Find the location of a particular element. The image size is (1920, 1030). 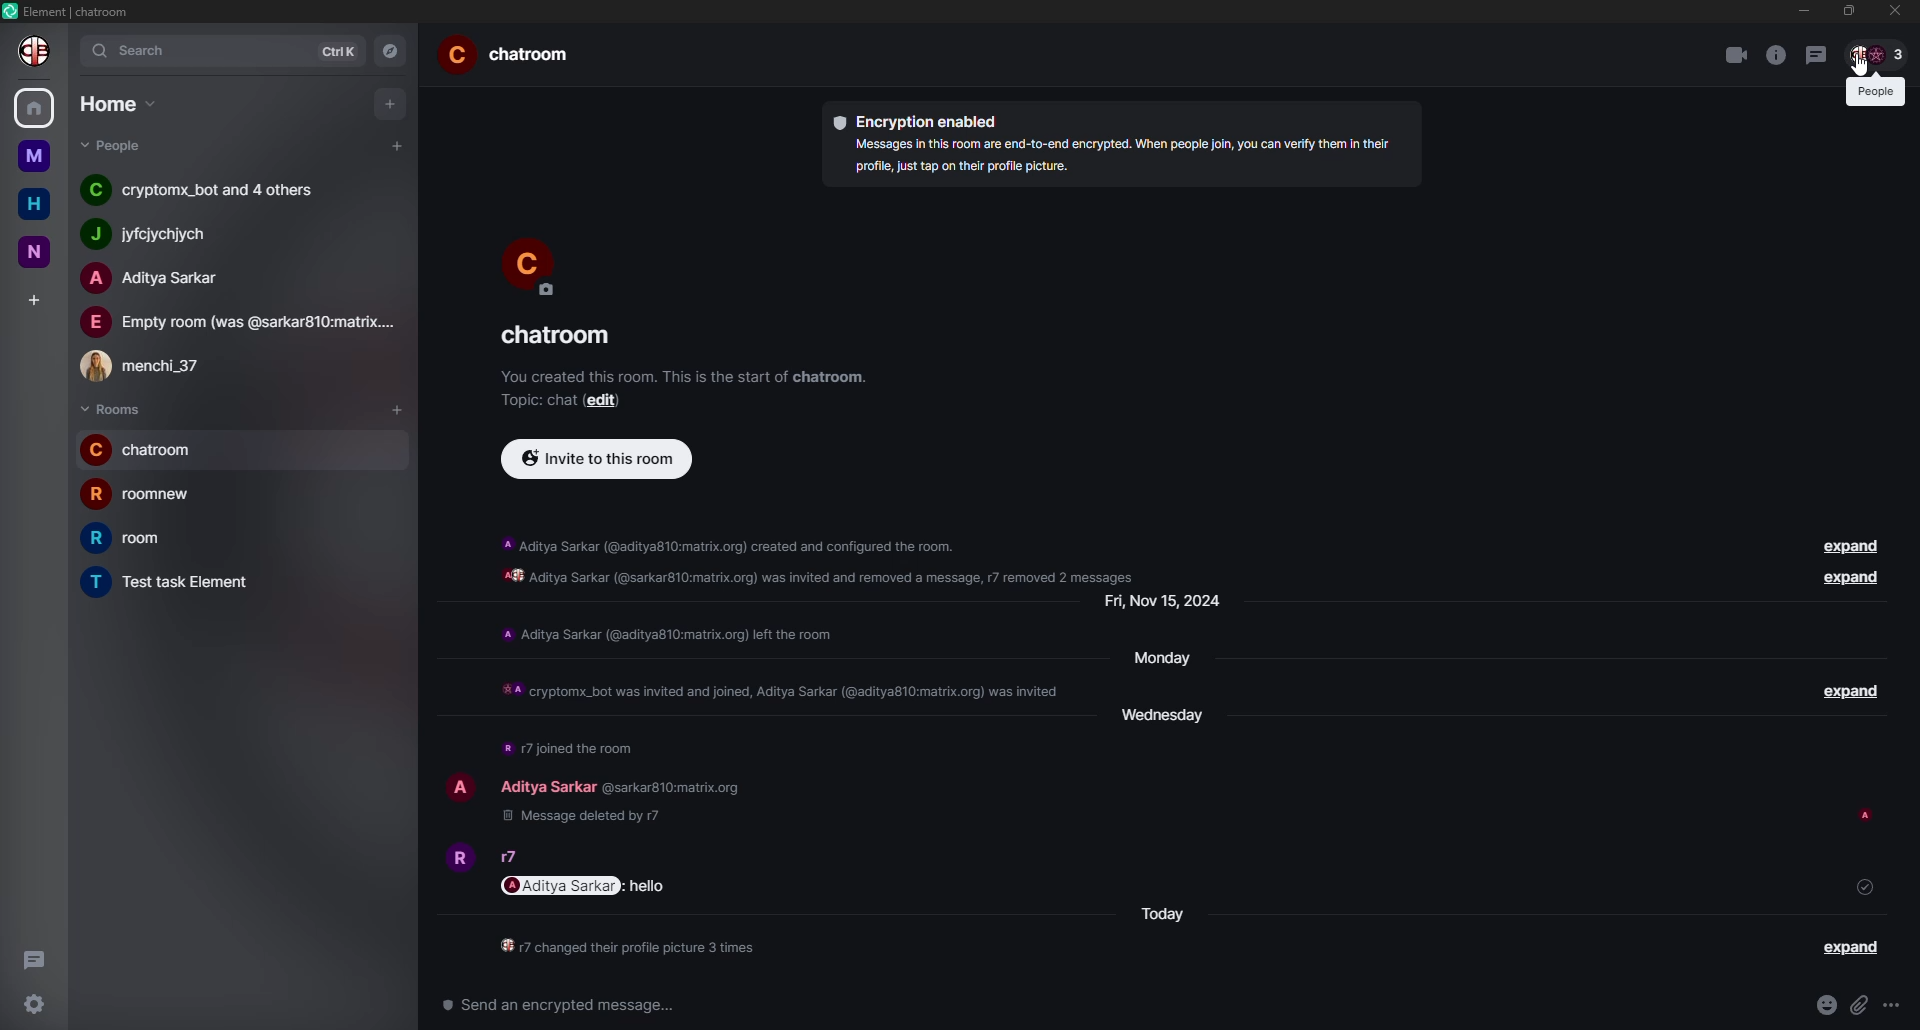

people is located at coordinates (1881, 56).